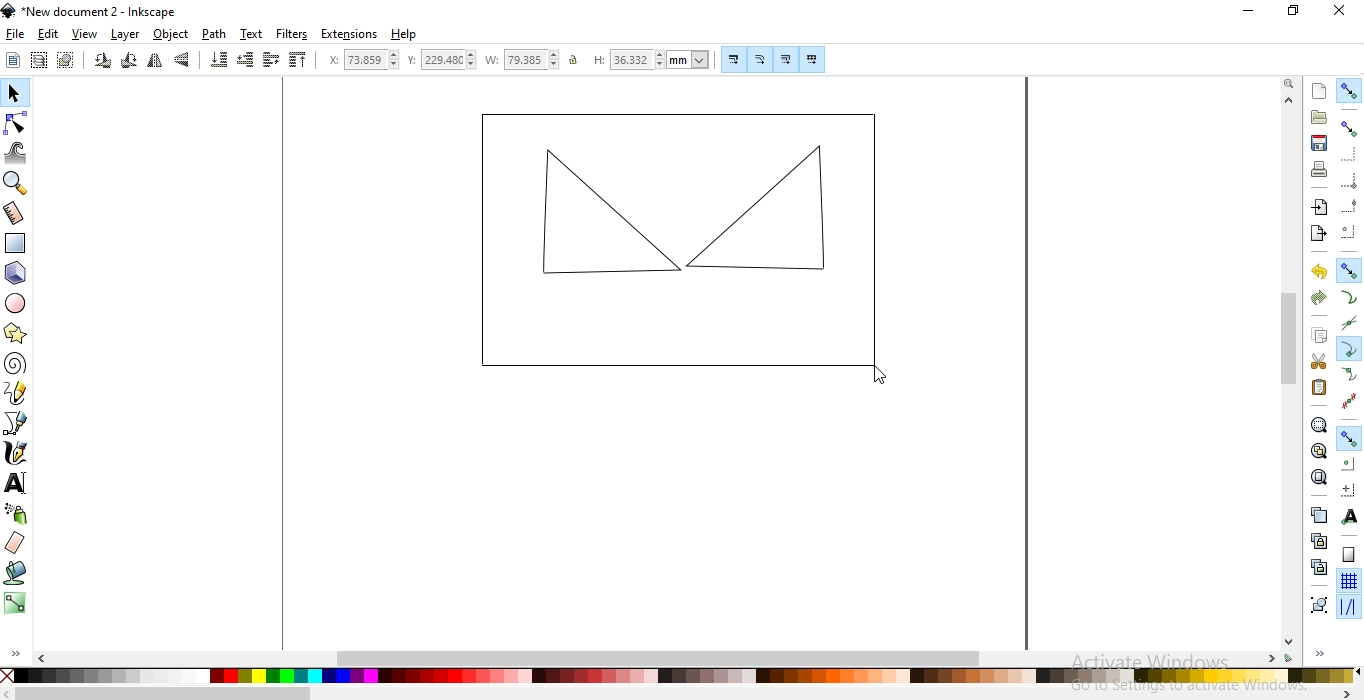  Describe the element at coordinates (1317, 272) in the screenshot. I see `undo the action` at that location.